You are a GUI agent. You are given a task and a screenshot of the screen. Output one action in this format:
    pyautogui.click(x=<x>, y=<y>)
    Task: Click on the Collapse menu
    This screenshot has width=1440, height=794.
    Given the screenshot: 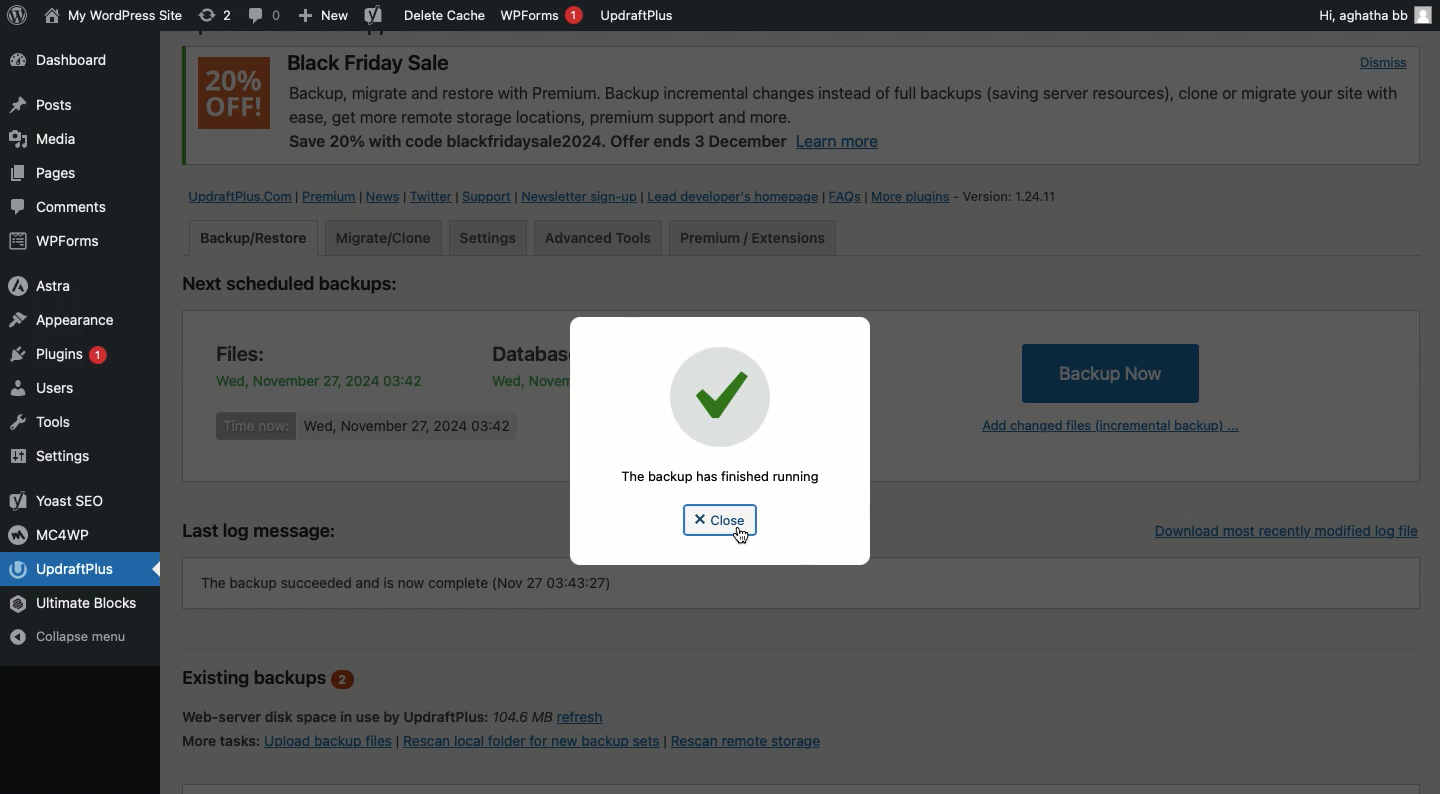 What is the action you would take?
    pyautogui.click(x=82, y=637)
    